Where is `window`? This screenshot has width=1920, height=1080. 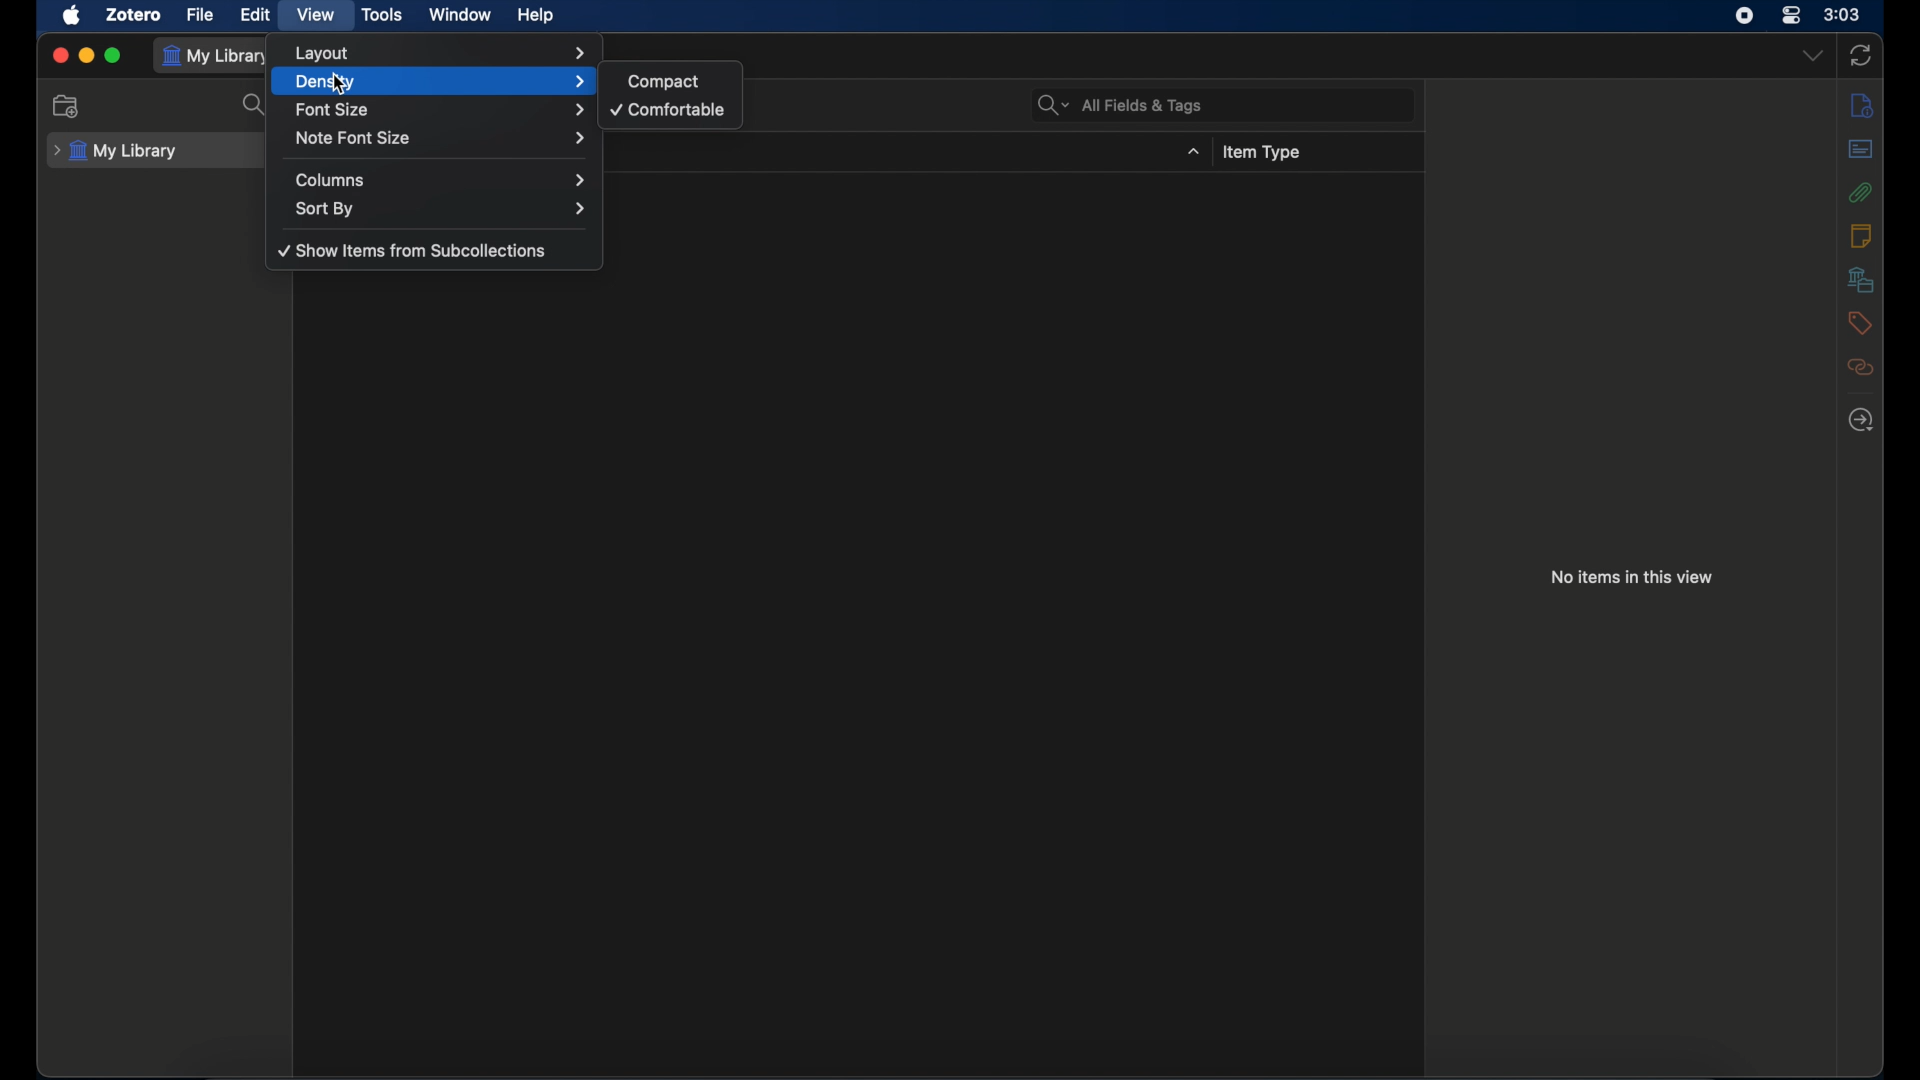 window is located at coordinates (461, 14).